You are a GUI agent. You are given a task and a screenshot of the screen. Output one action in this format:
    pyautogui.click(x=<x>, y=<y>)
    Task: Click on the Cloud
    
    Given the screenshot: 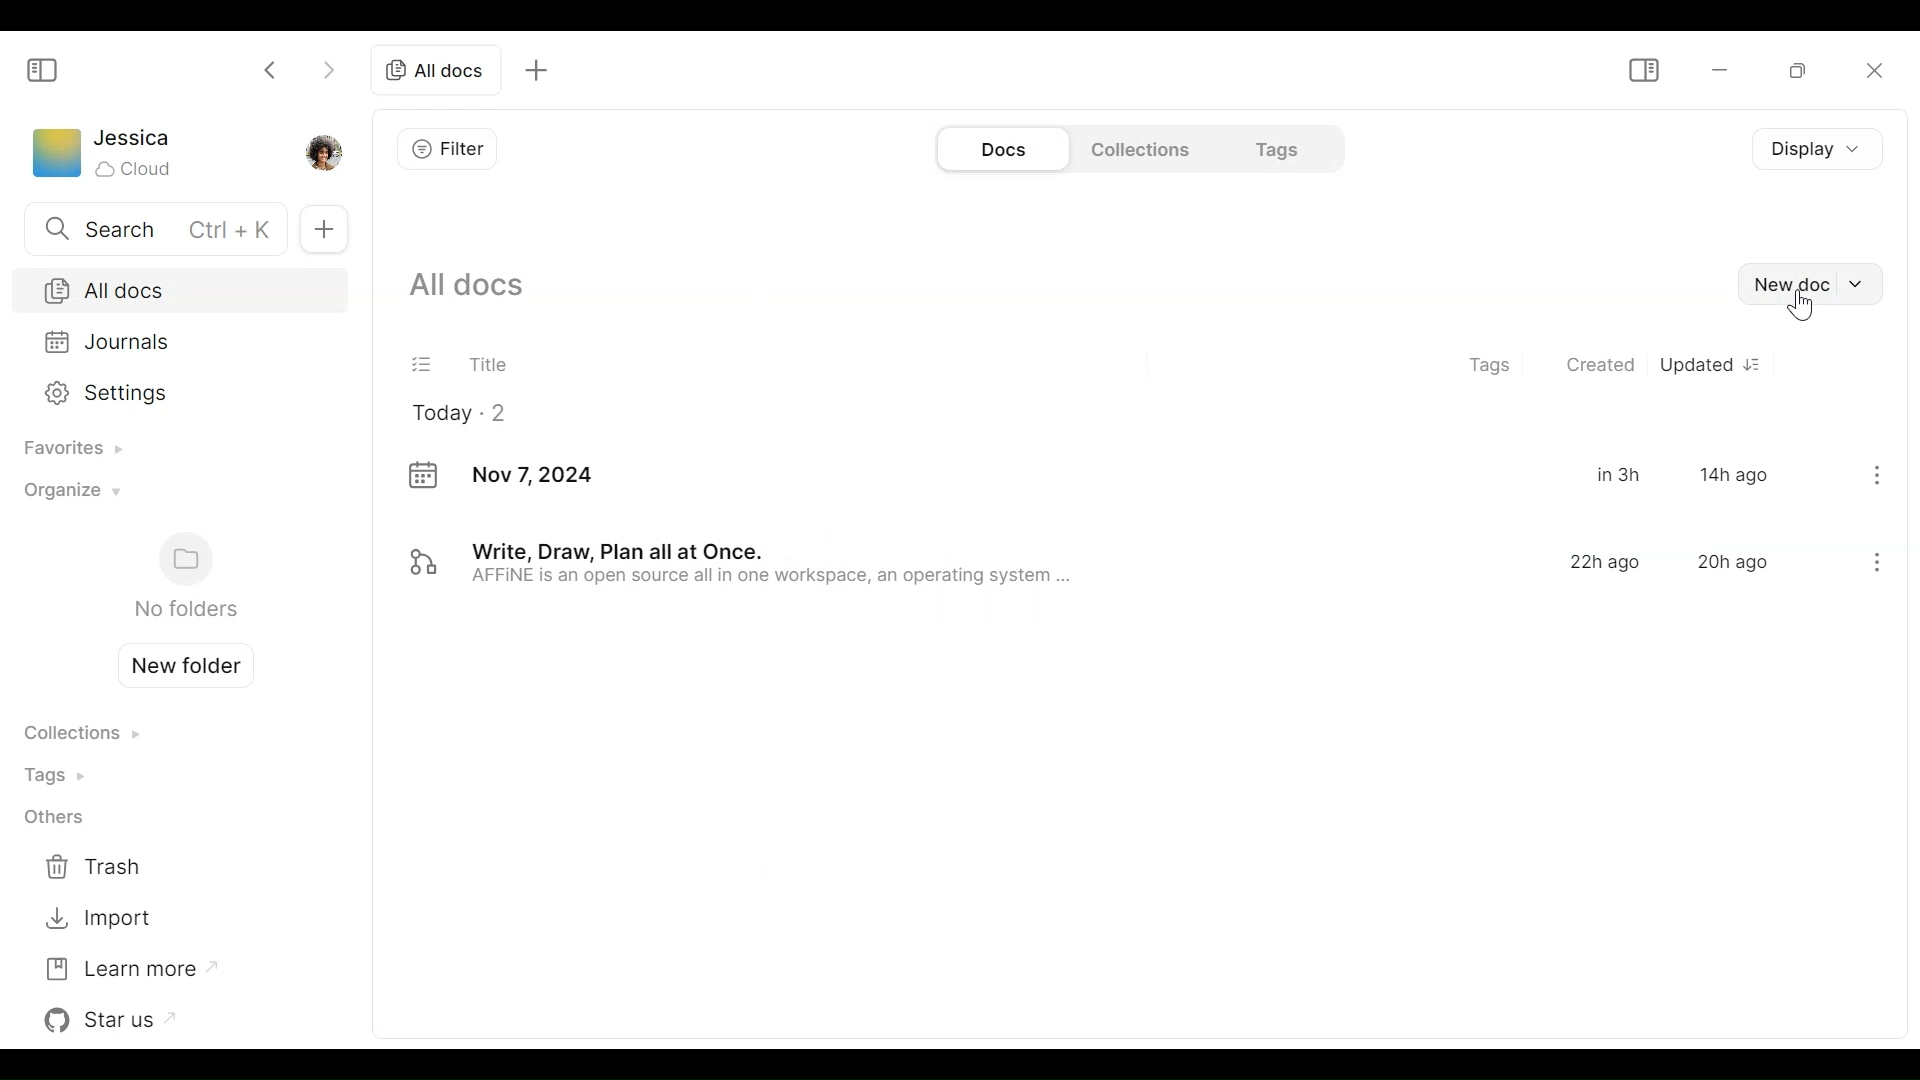 What is the action you would take?
    pyautogui.click(x=136, y=169)
    